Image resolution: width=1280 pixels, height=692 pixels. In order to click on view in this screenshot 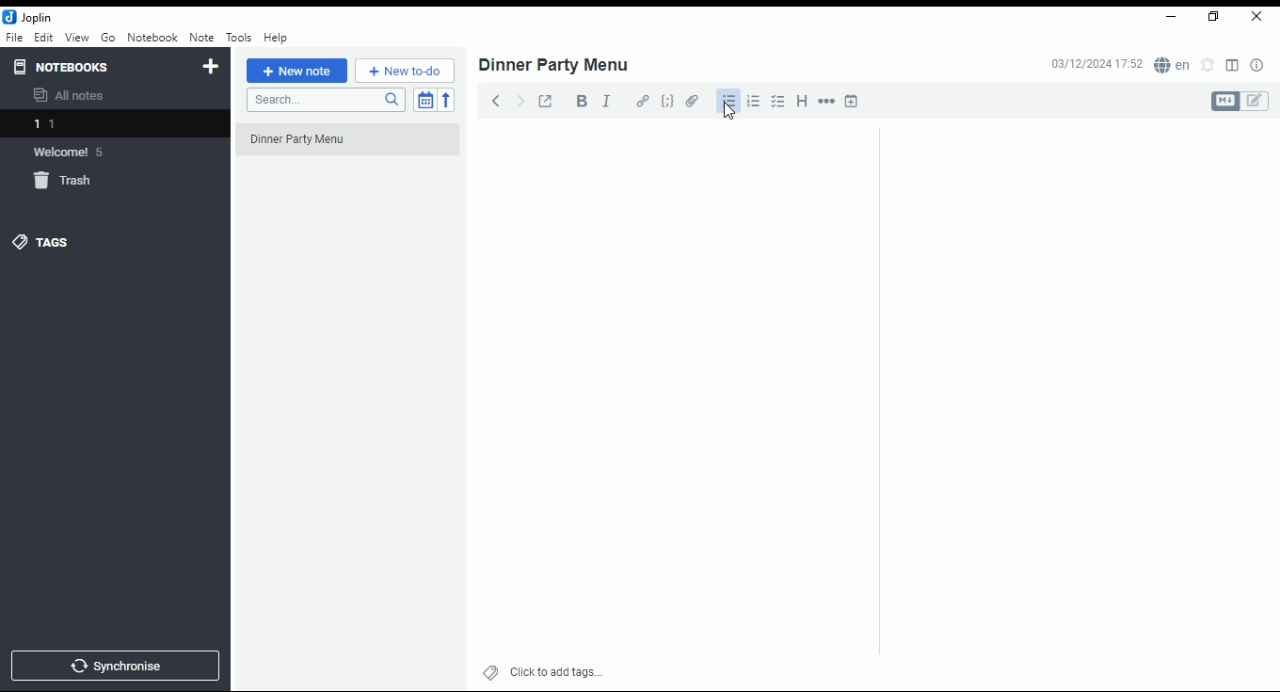, I will do `click(76, 38)`.